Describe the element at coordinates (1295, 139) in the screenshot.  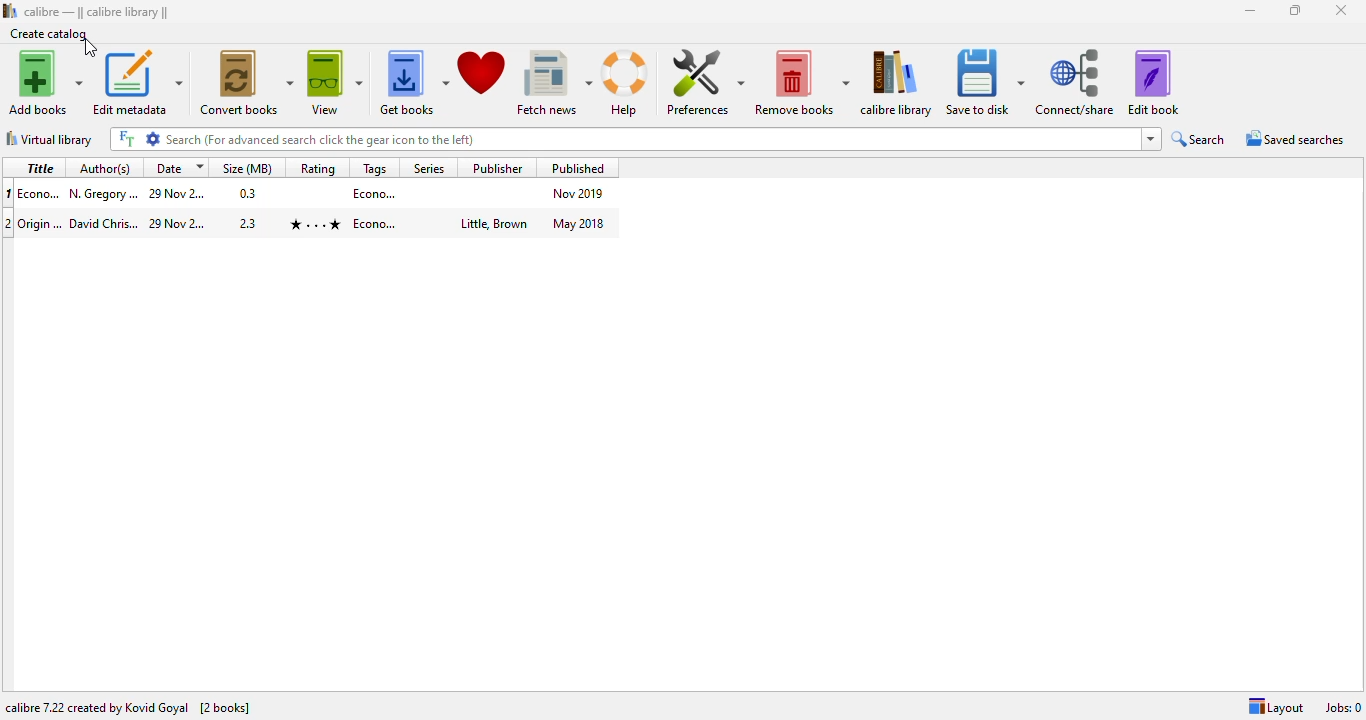
I see `saved searches` at that location.